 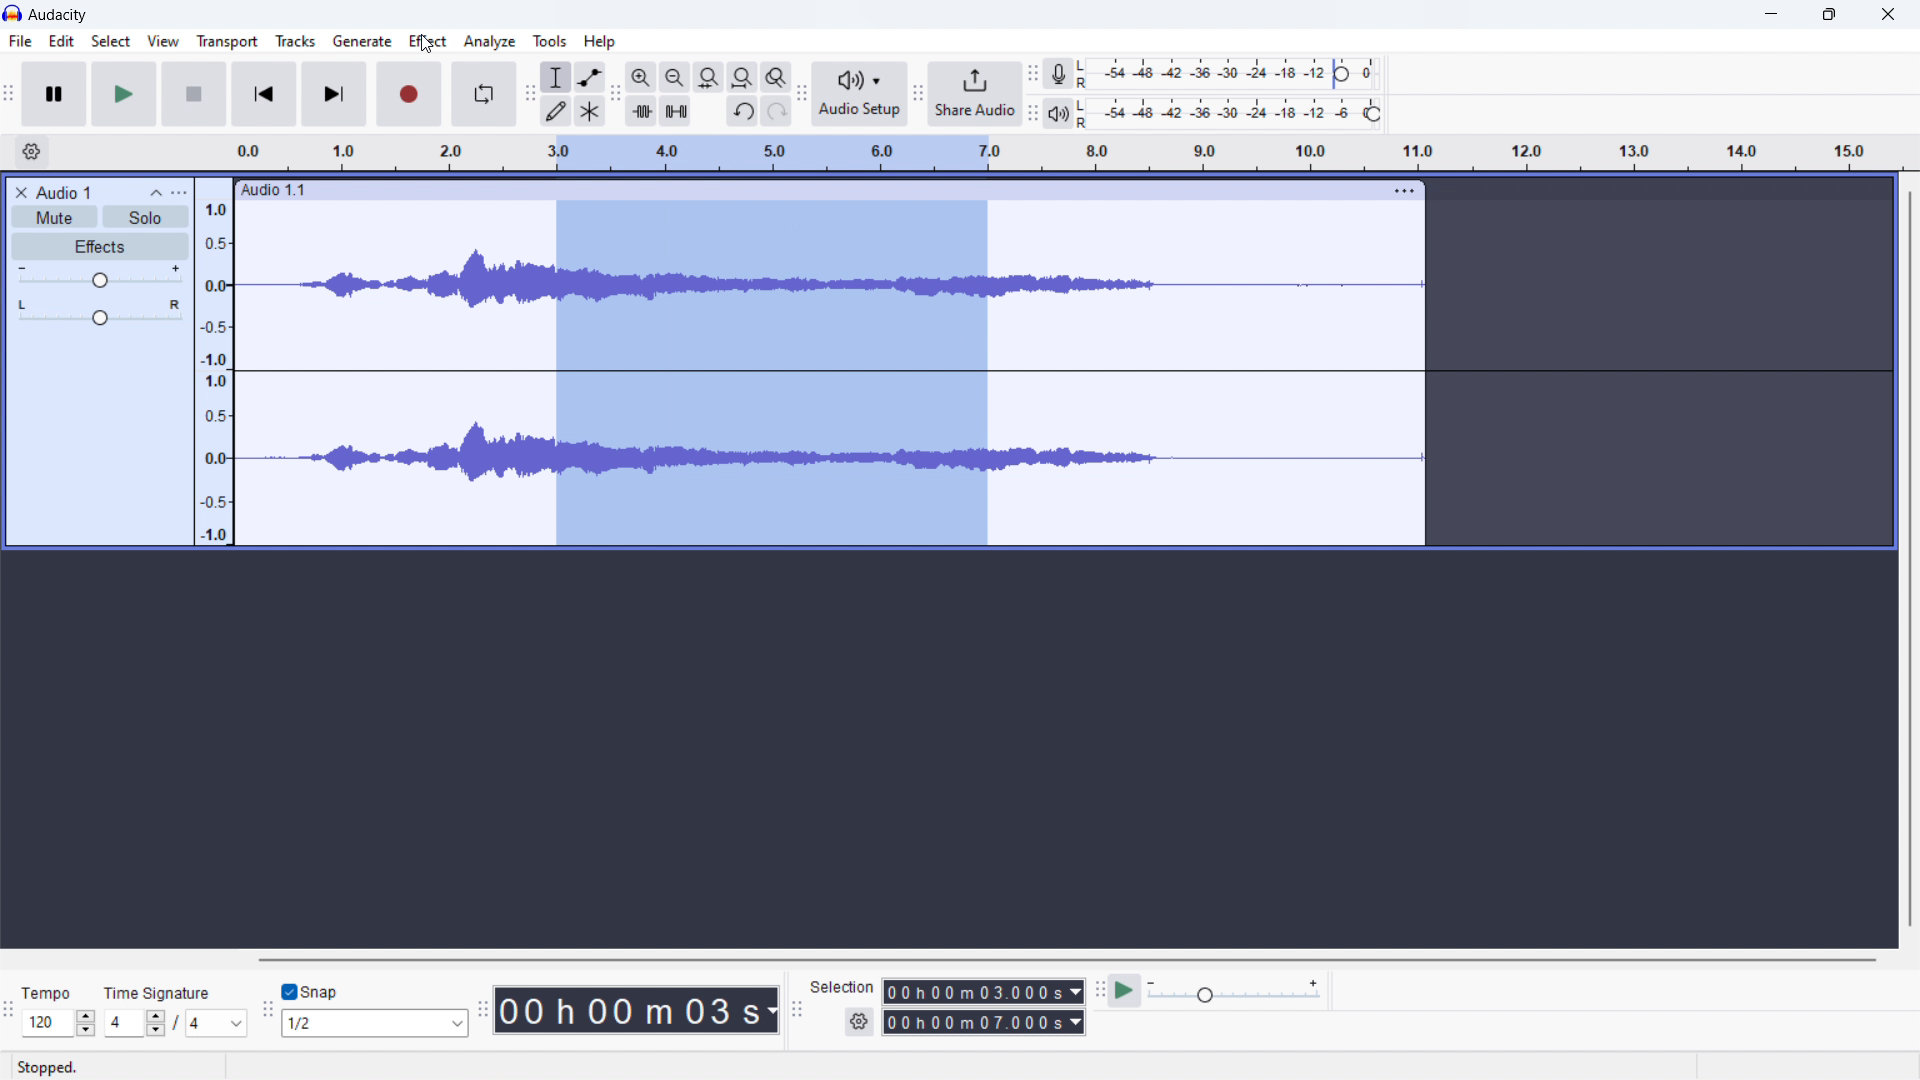 What do you see at coordinates (429, 41) in the screenshot?
I see `effect` at bounding box center [429, 41].